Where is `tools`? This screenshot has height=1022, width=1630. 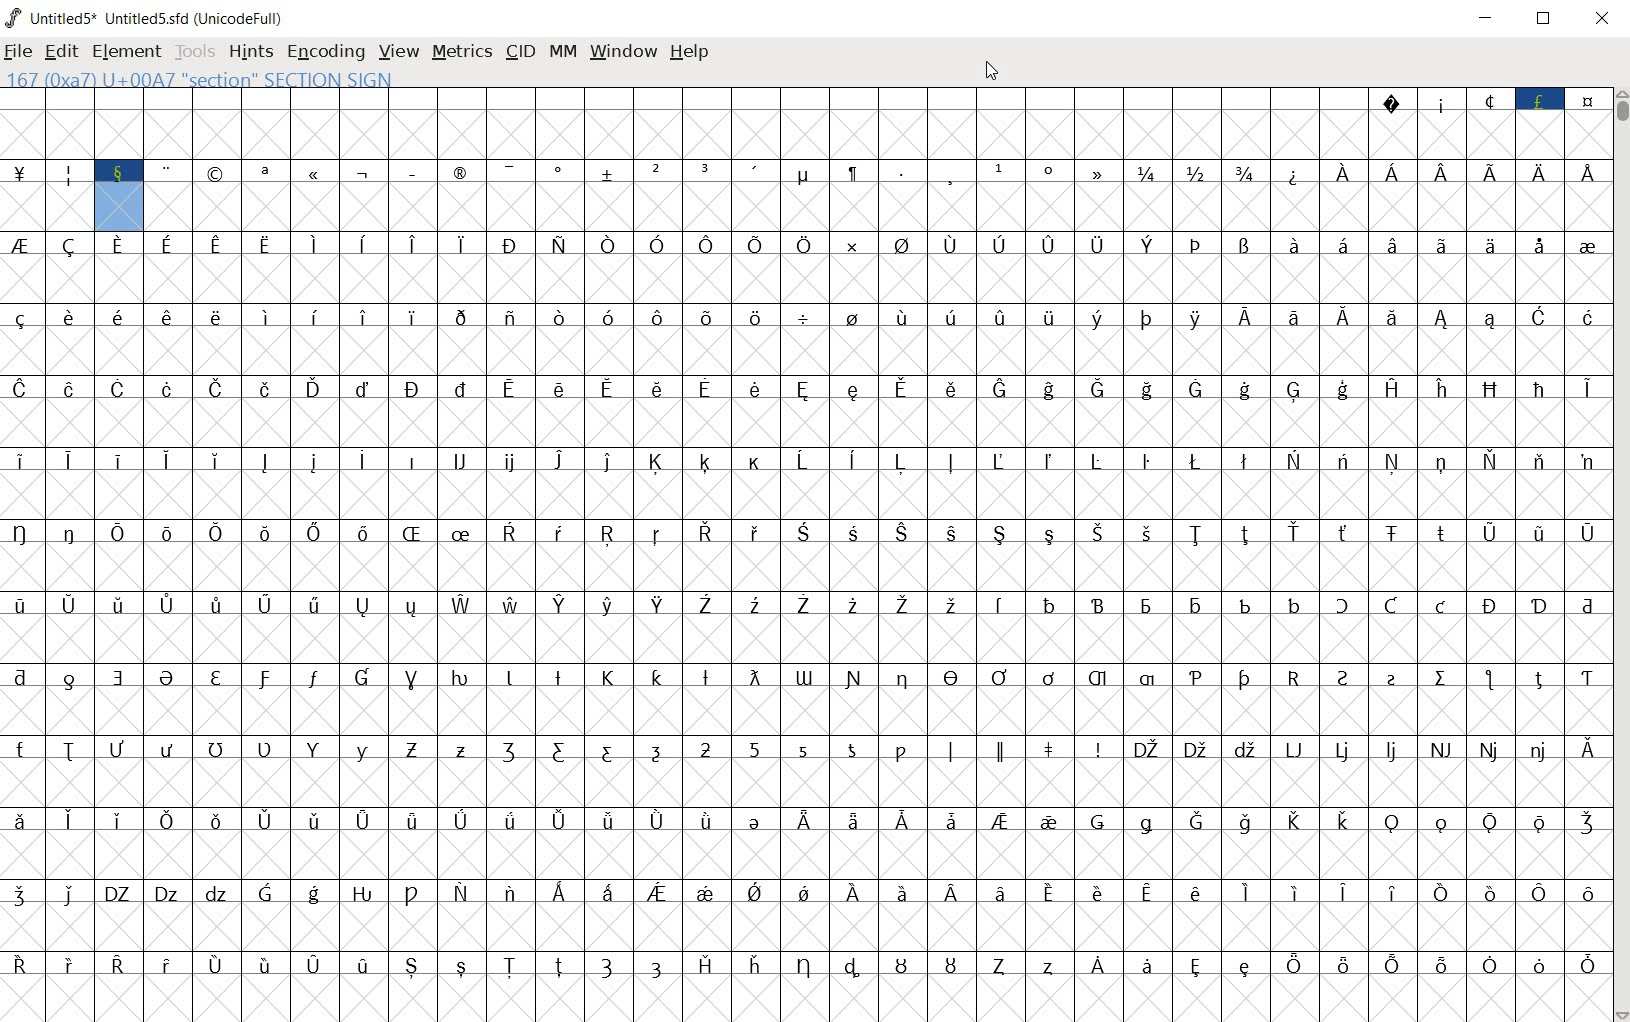 tools is located at coordinates (193, 50).